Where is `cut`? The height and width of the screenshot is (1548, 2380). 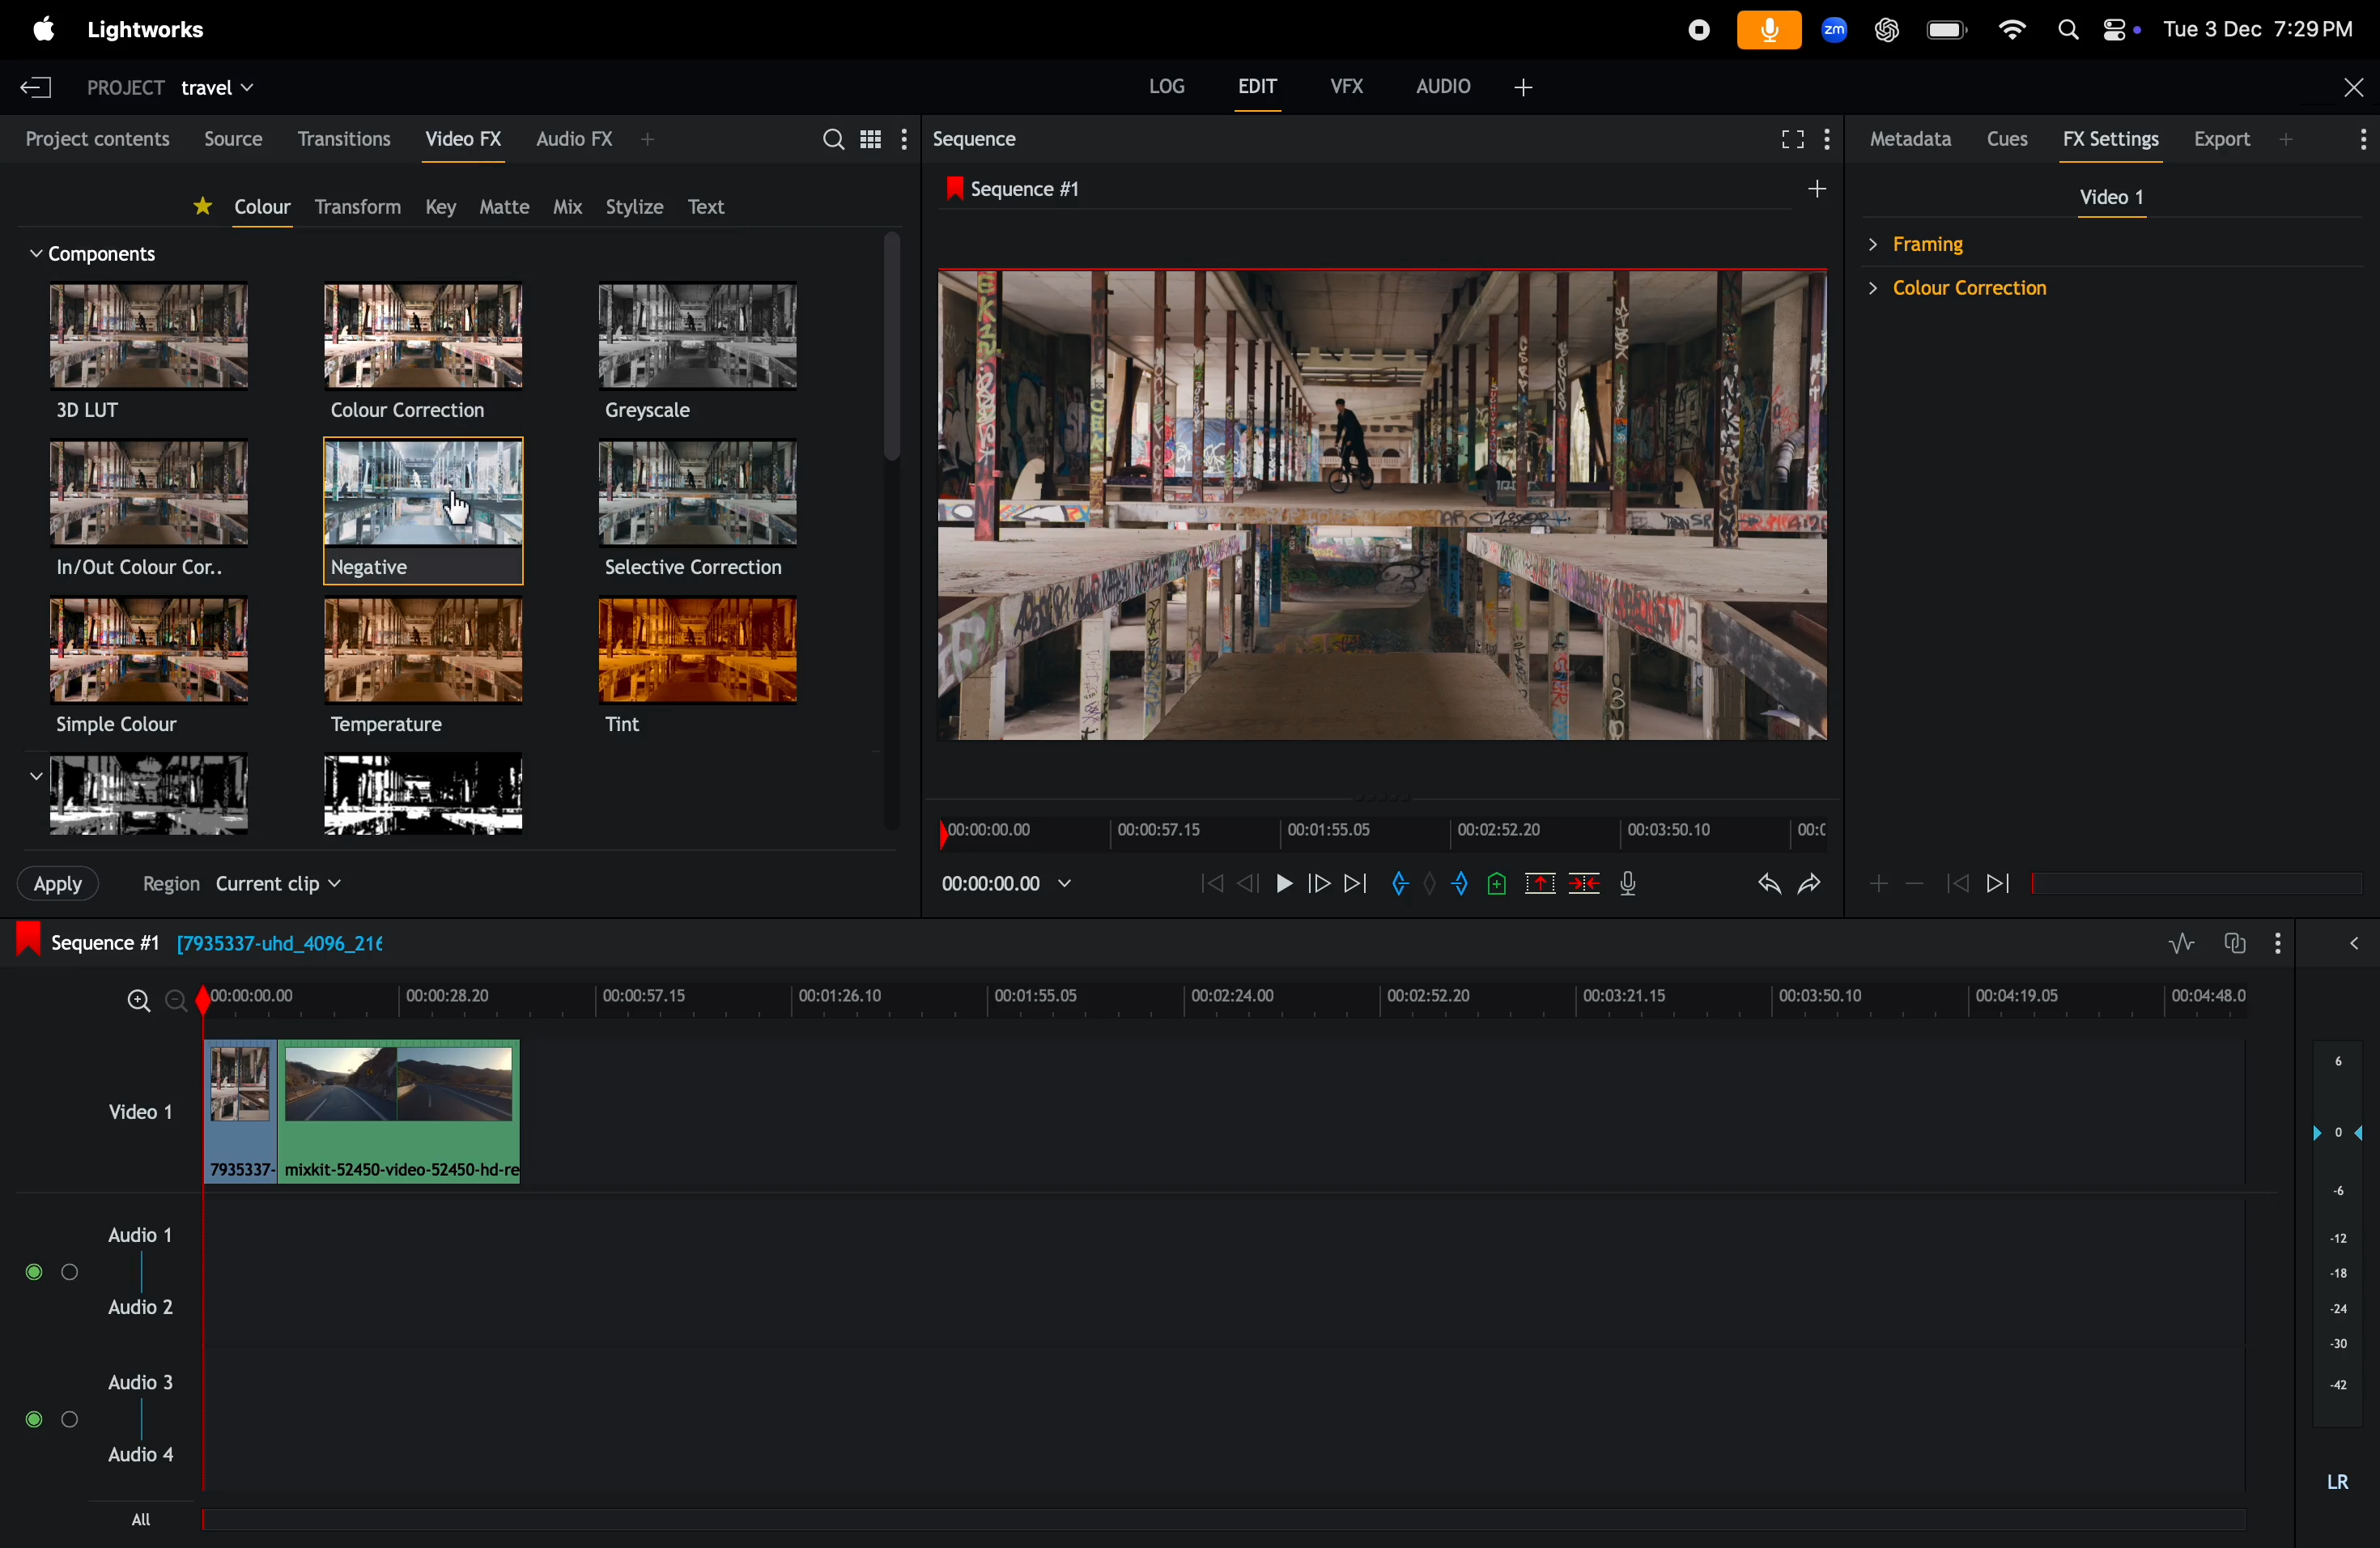
cut is located at coordinates (1536, 882).